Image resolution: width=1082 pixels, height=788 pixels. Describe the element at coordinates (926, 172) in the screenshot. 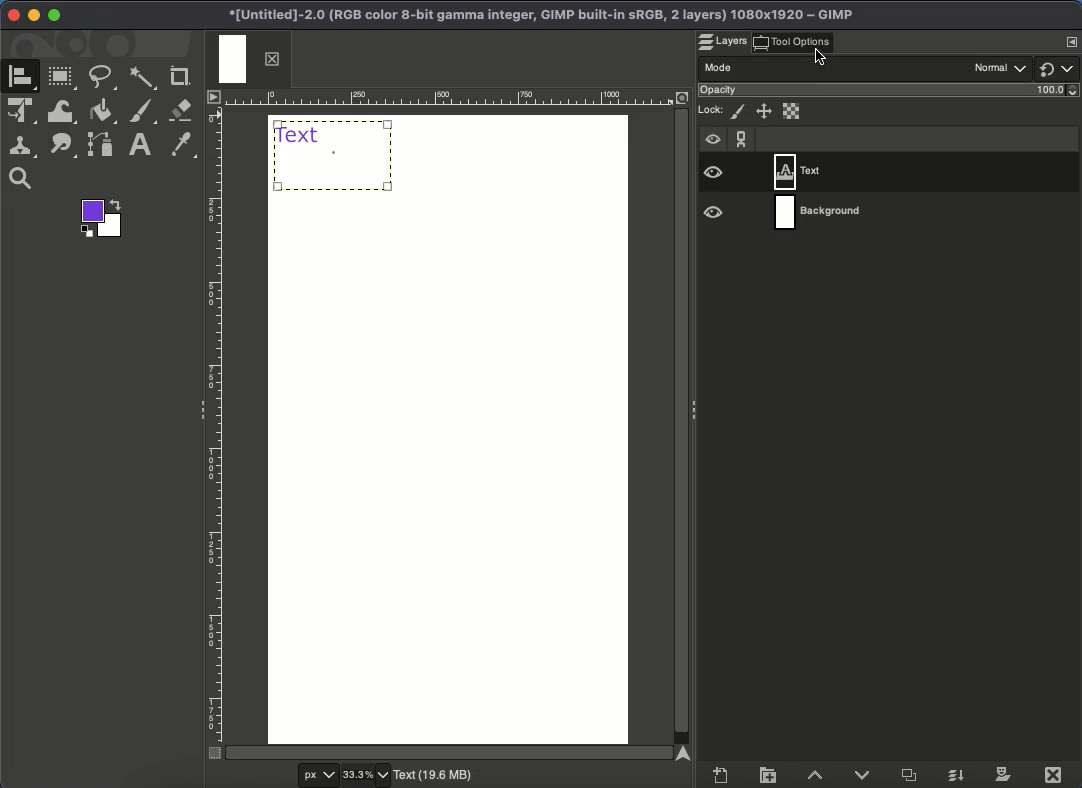

I see `Layer 1` at that location.